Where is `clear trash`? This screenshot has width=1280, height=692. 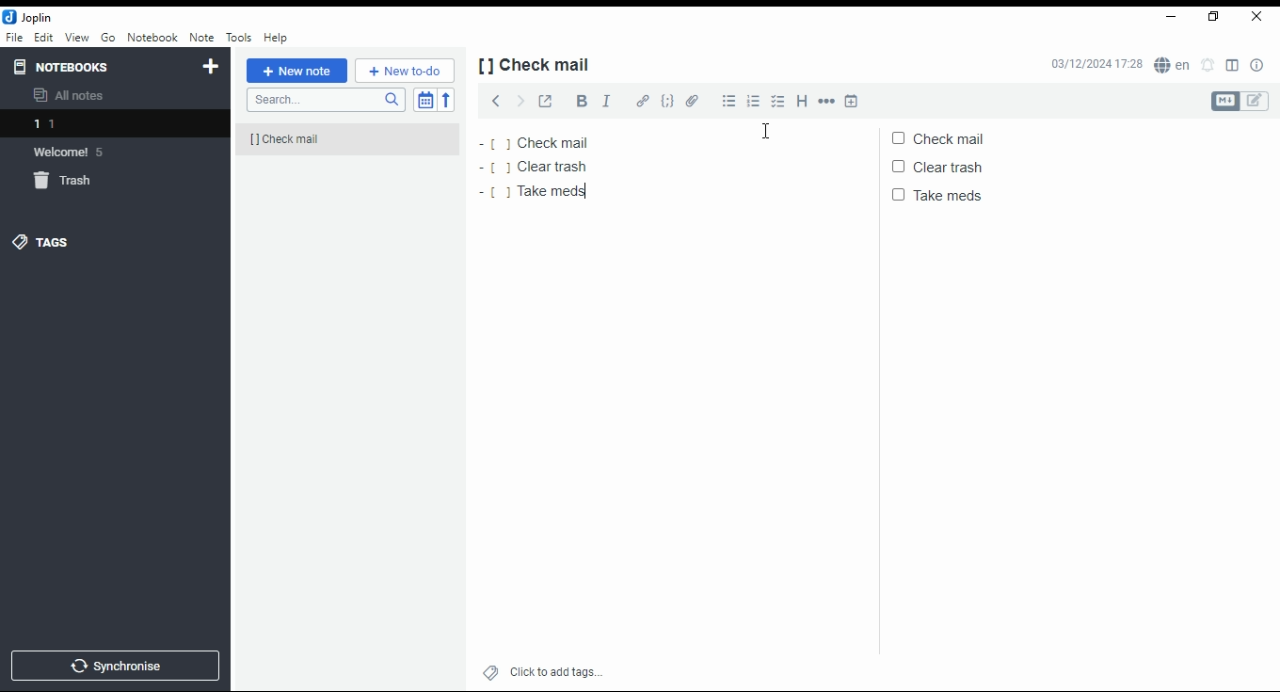 clear trash is located at coordinates (948, 165).